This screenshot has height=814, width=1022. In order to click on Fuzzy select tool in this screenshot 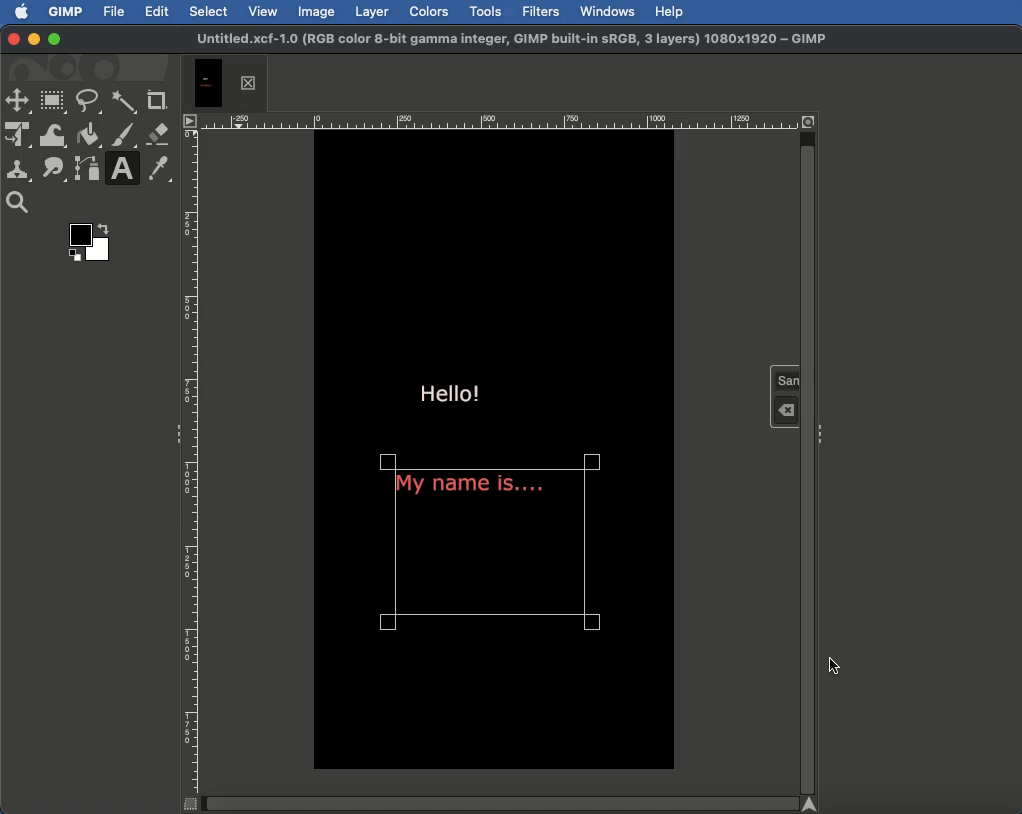, I will do `click(122, 103)`.